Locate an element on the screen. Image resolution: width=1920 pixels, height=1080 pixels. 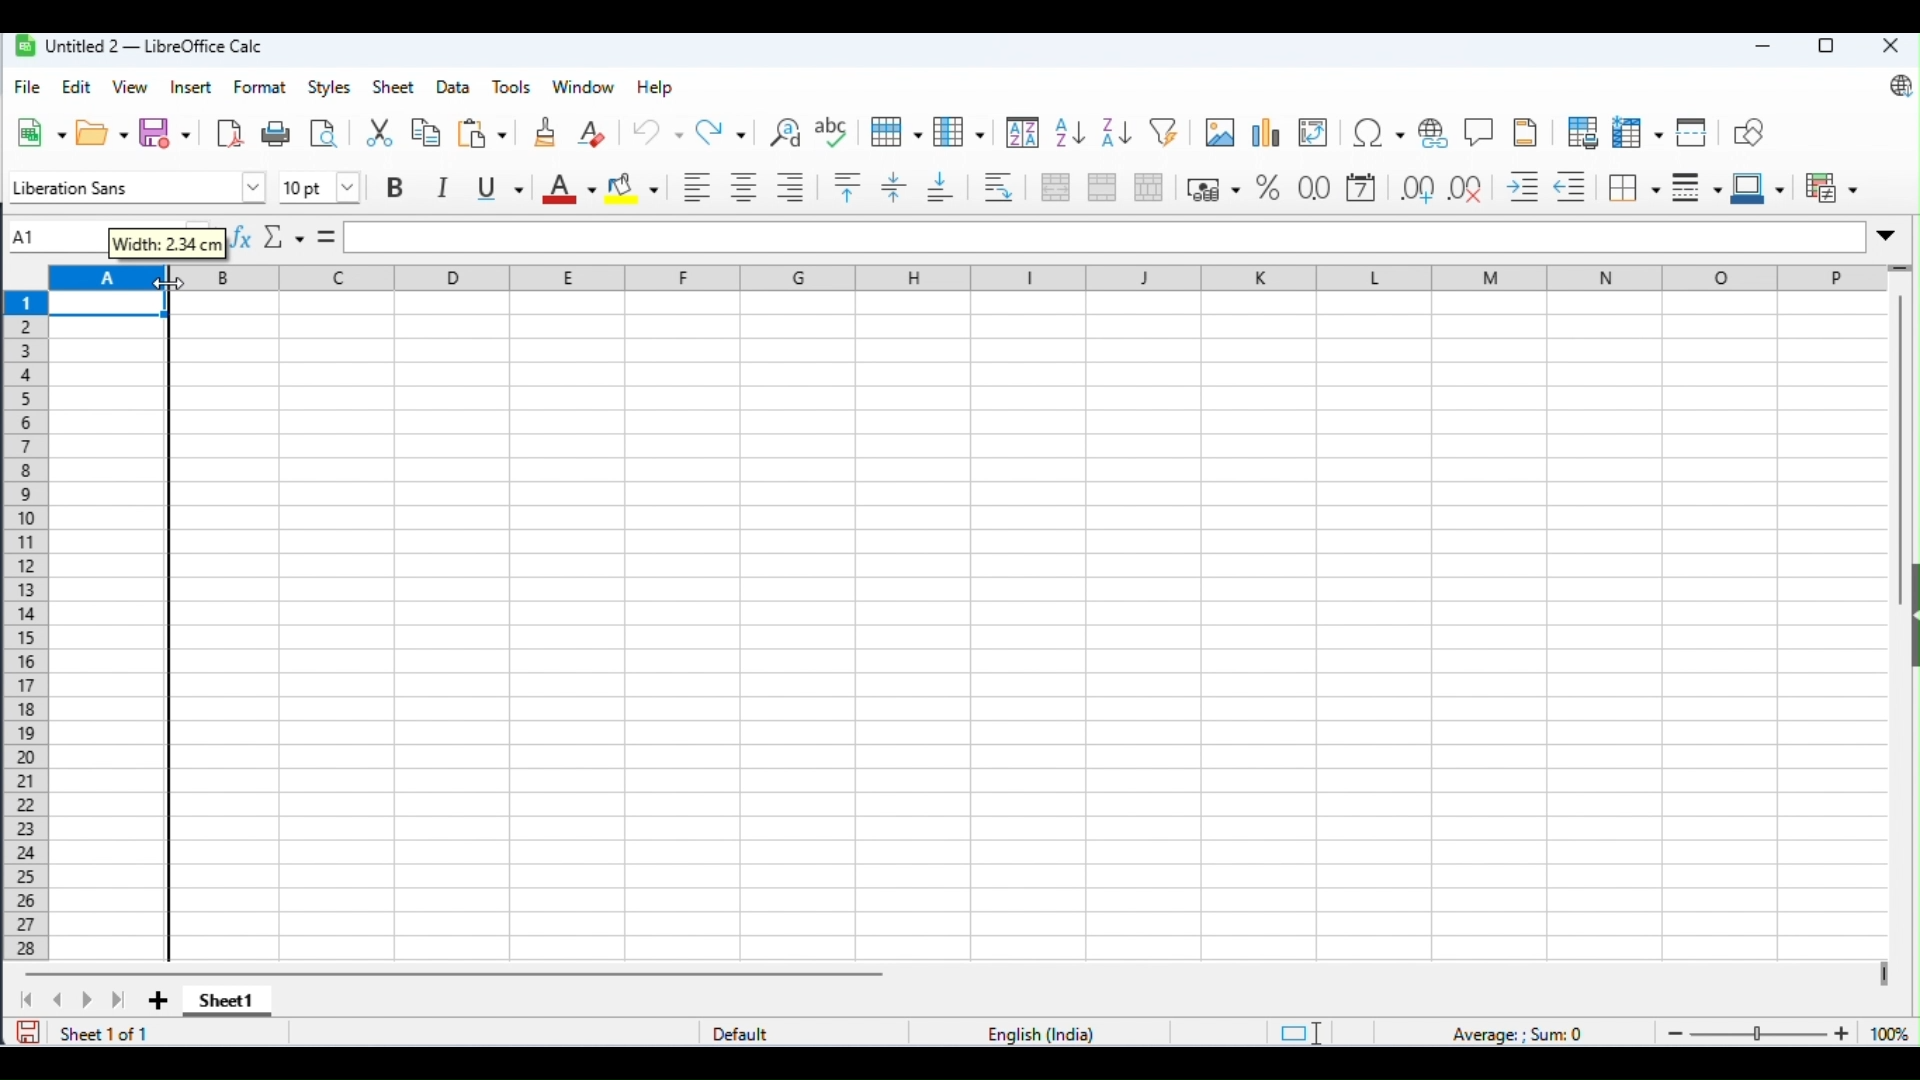
open is located at coordinates (103, 131).